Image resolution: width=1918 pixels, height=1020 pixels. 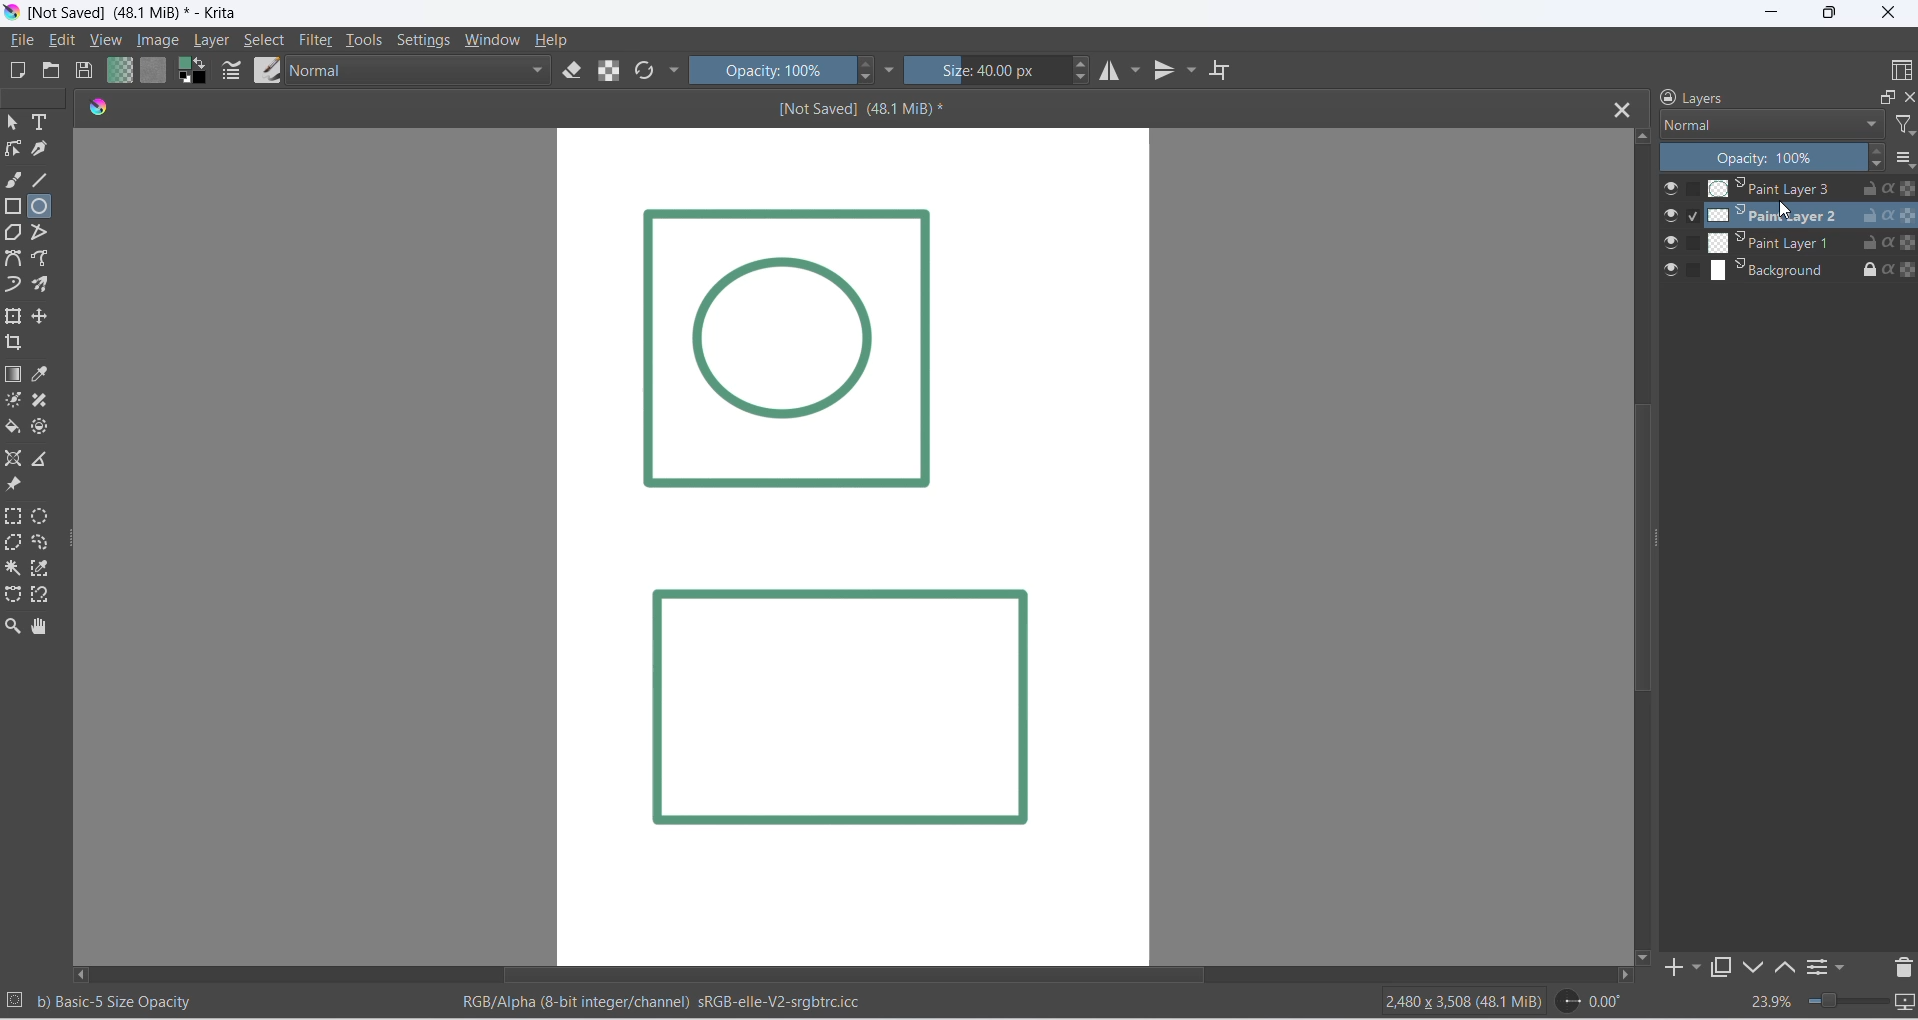 I want to click on dynamic brush tool, so click(x=16, y=287).